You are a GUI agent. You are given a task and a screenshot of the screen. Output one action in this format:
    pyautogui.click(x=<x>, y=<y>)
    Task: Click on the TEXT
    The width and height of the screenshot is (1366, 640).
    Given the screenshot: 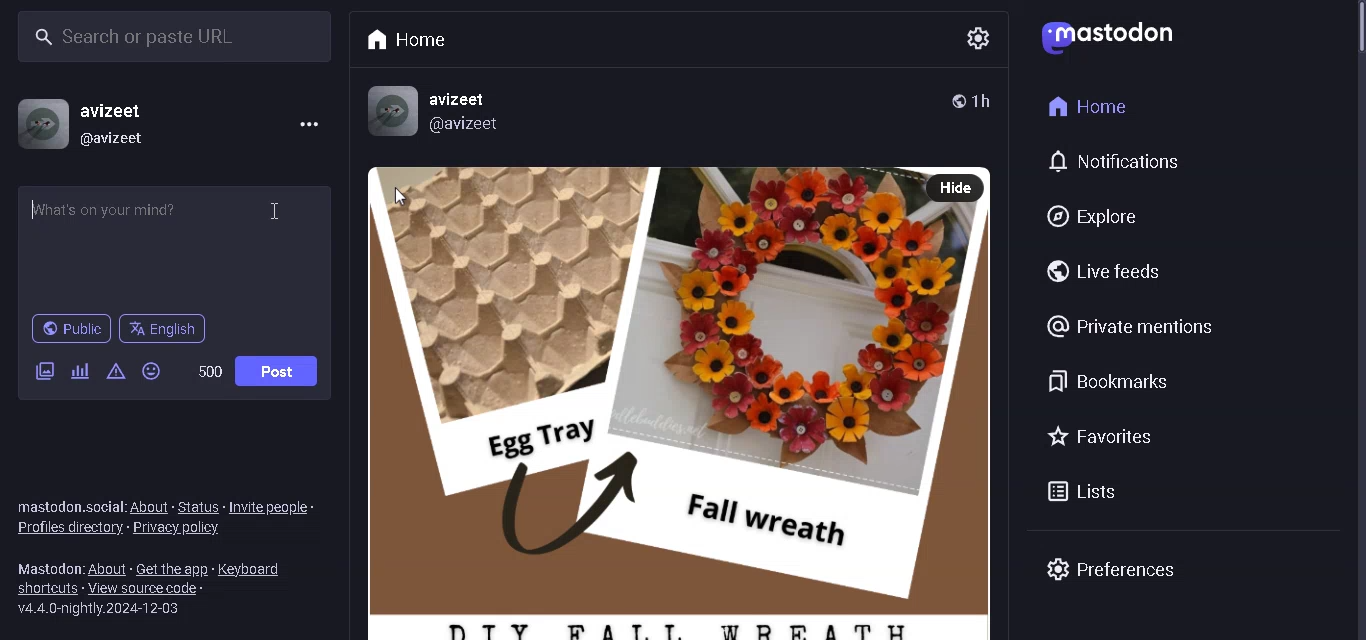 What is the action you would take?
    pyautogui.click(x=49, y=566)
    